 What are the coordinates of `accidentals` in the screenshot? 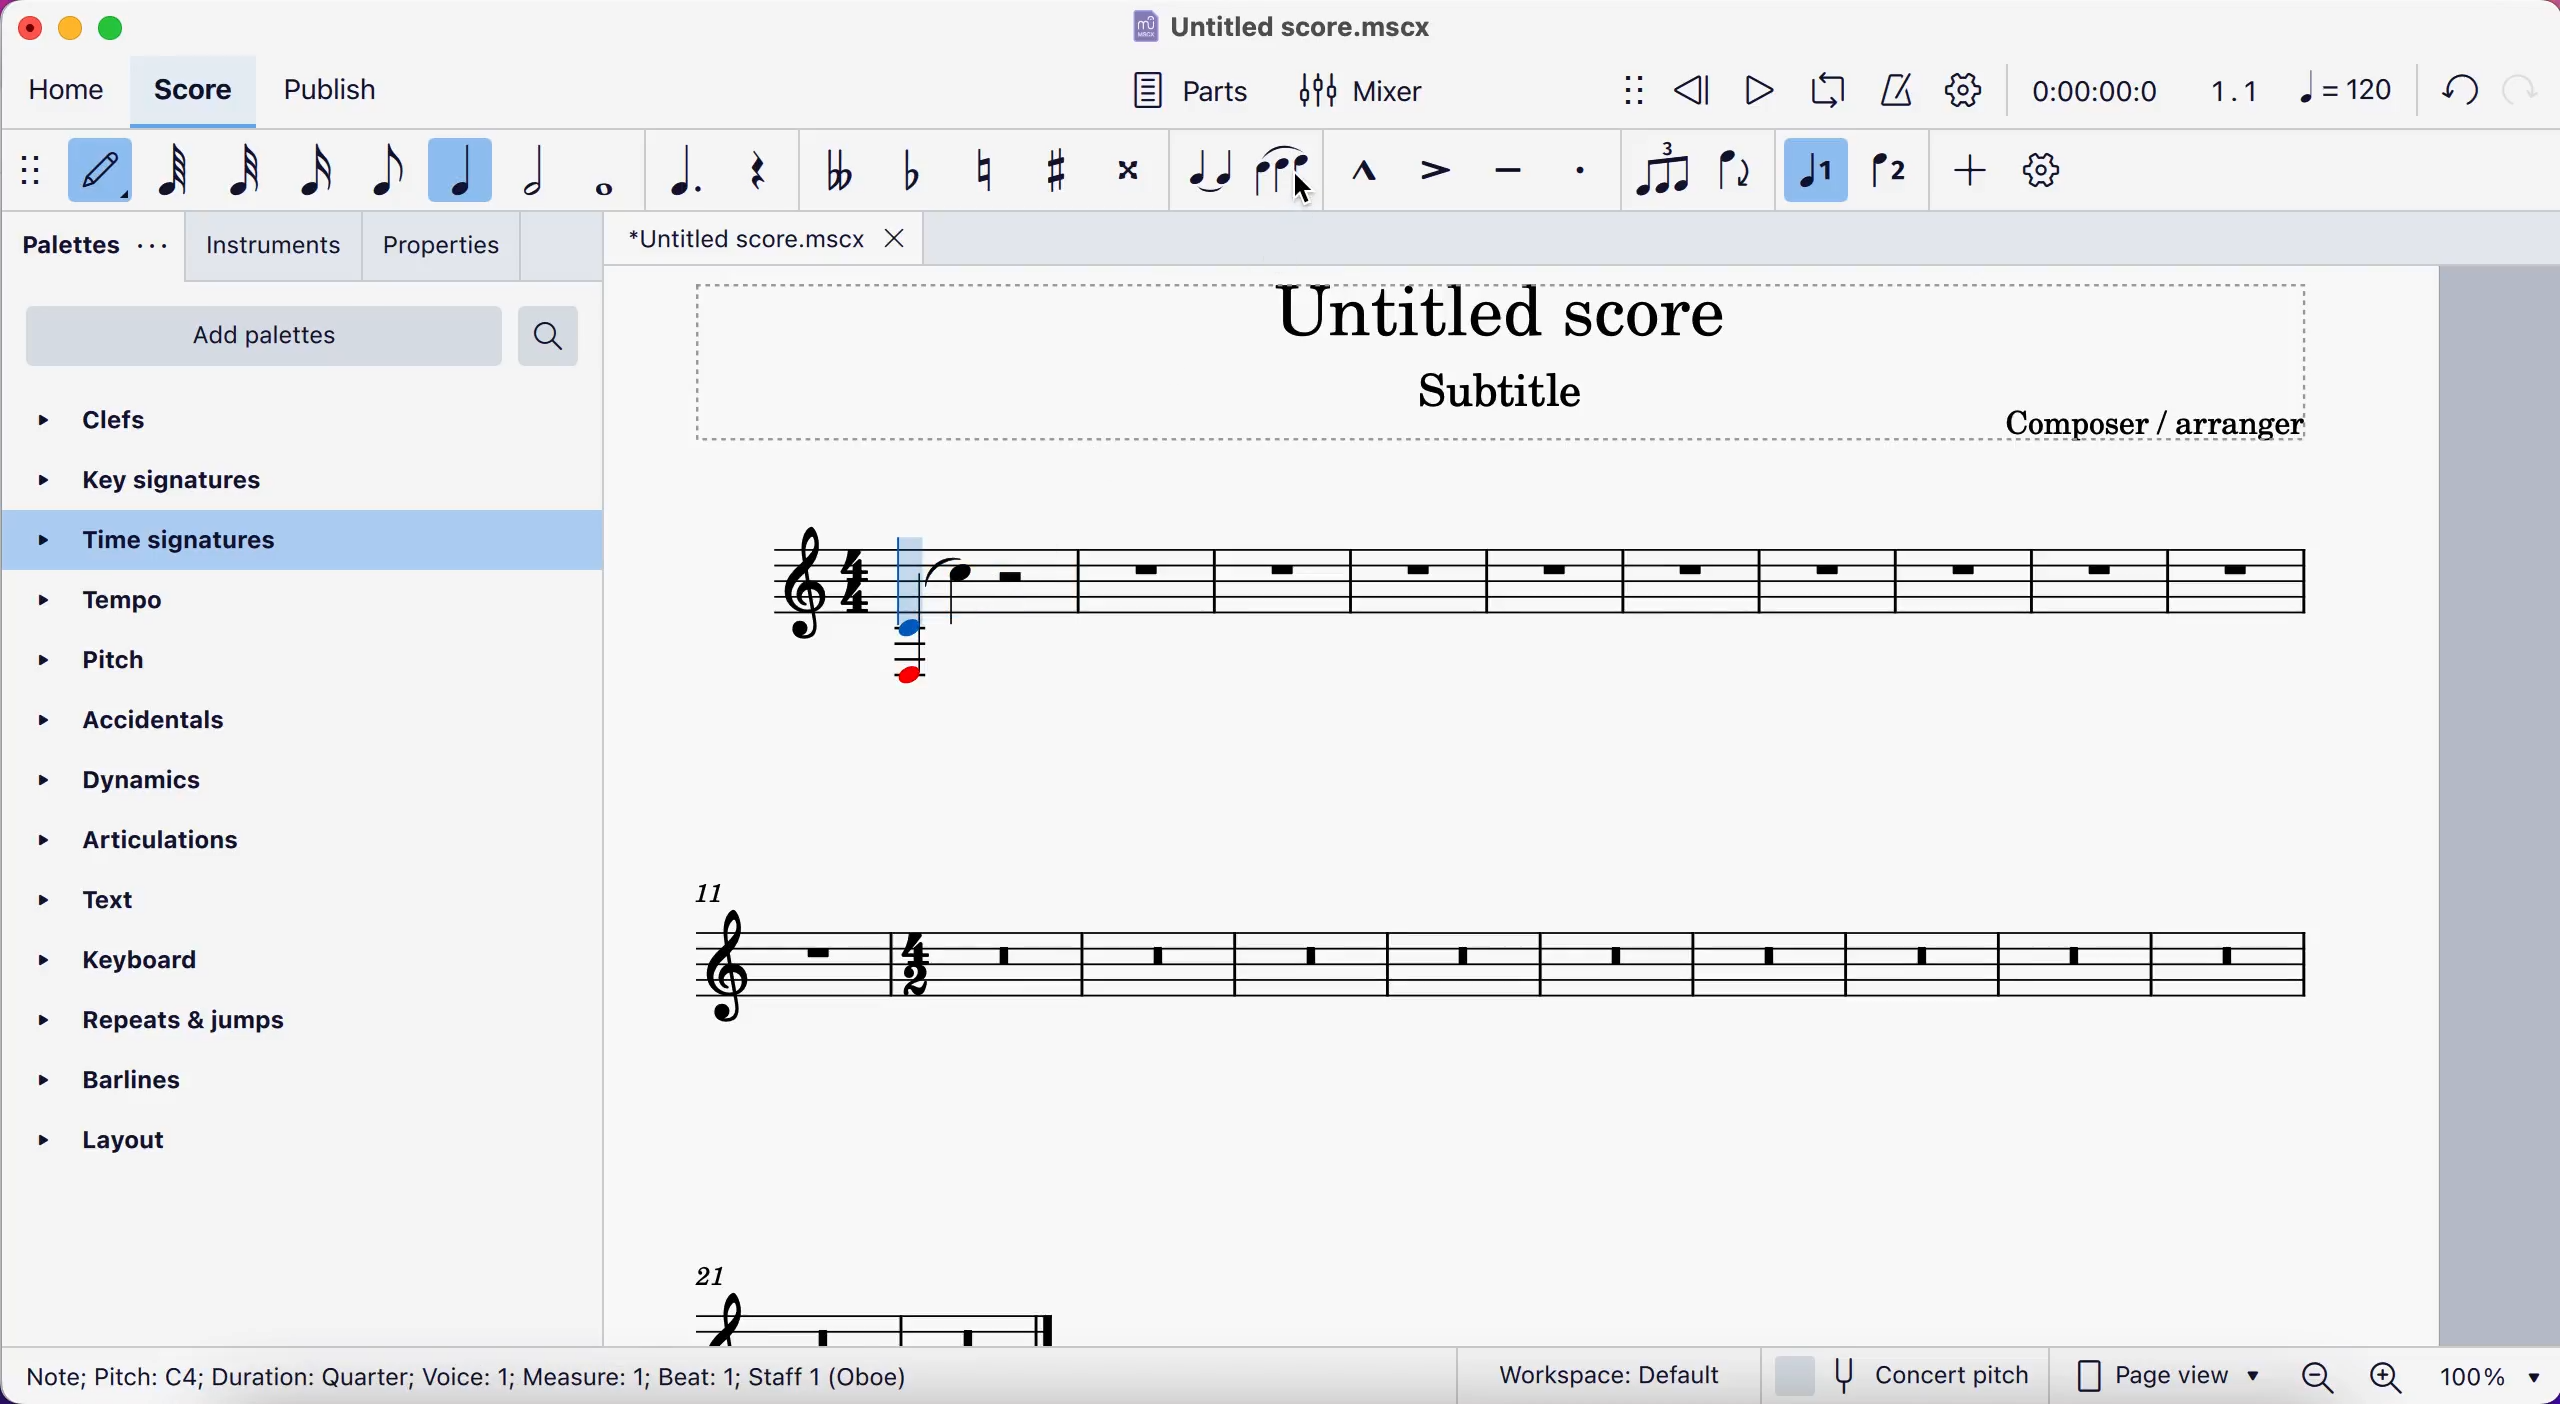 It's located at (200, 724).